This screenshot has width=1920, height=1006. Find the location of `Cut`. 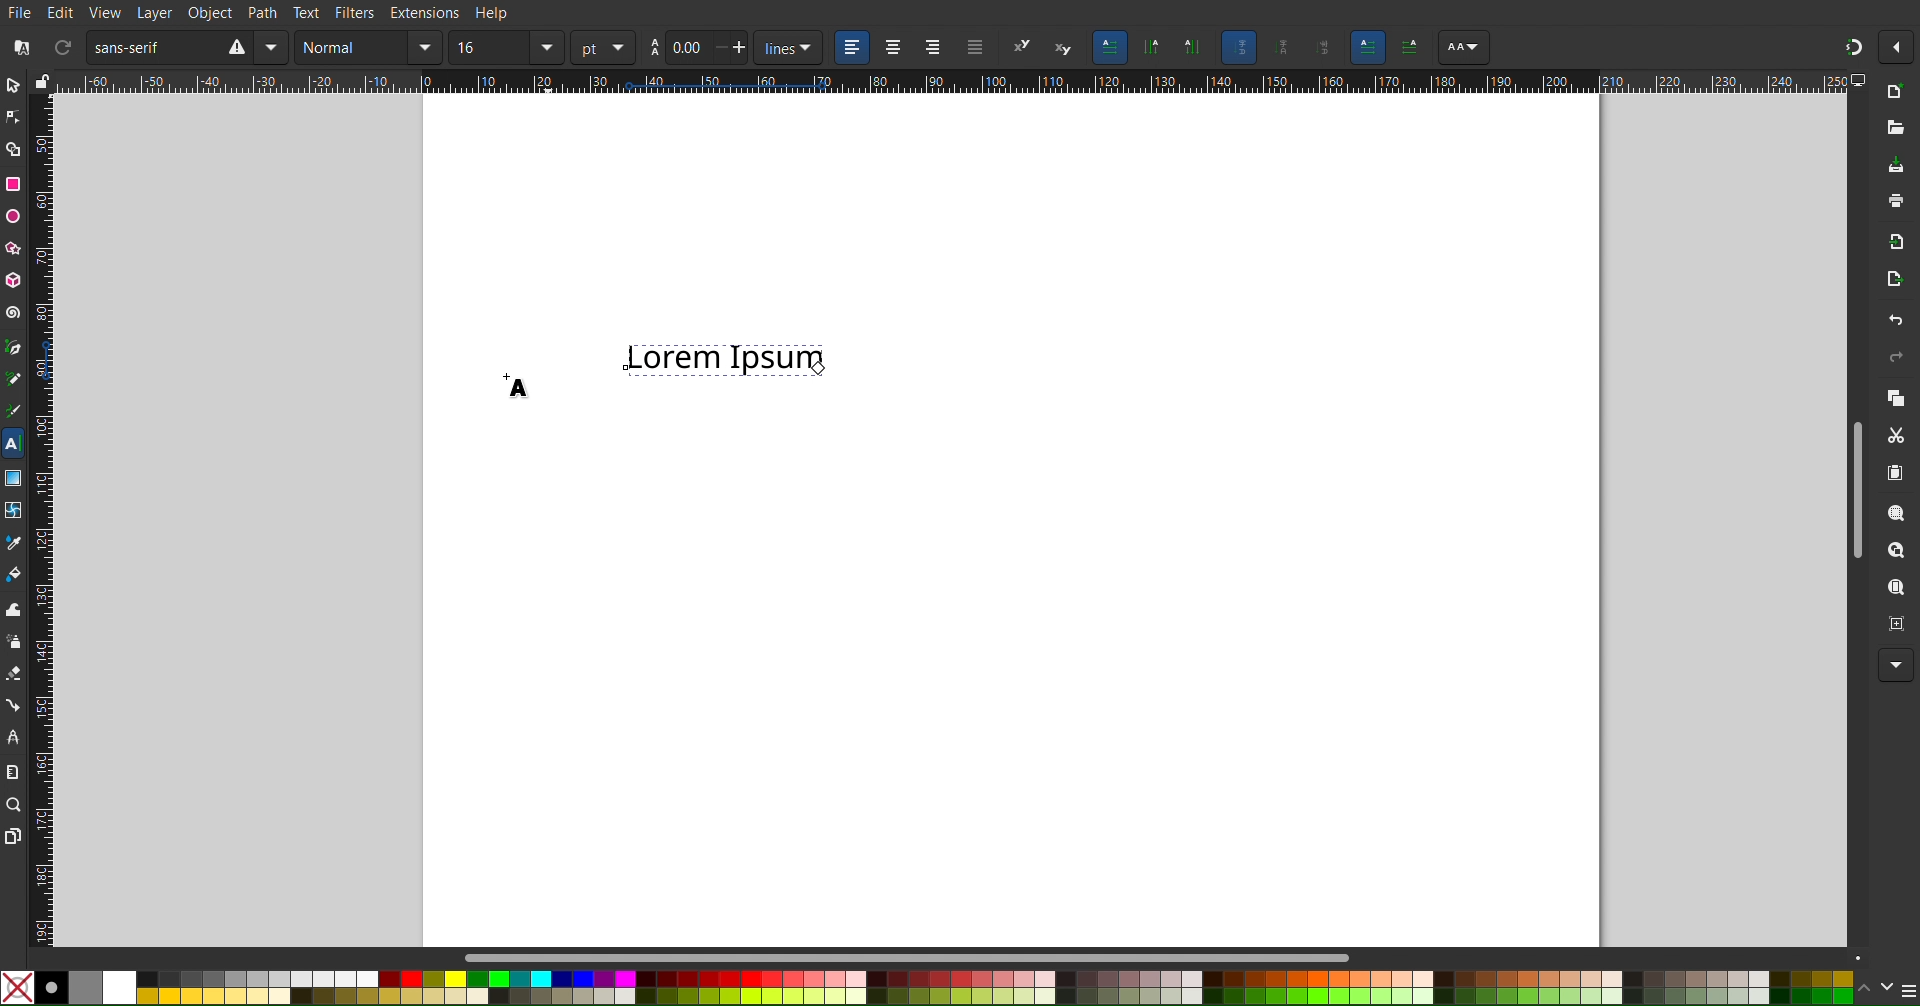

Cut is located at coordinates (1895, 434).